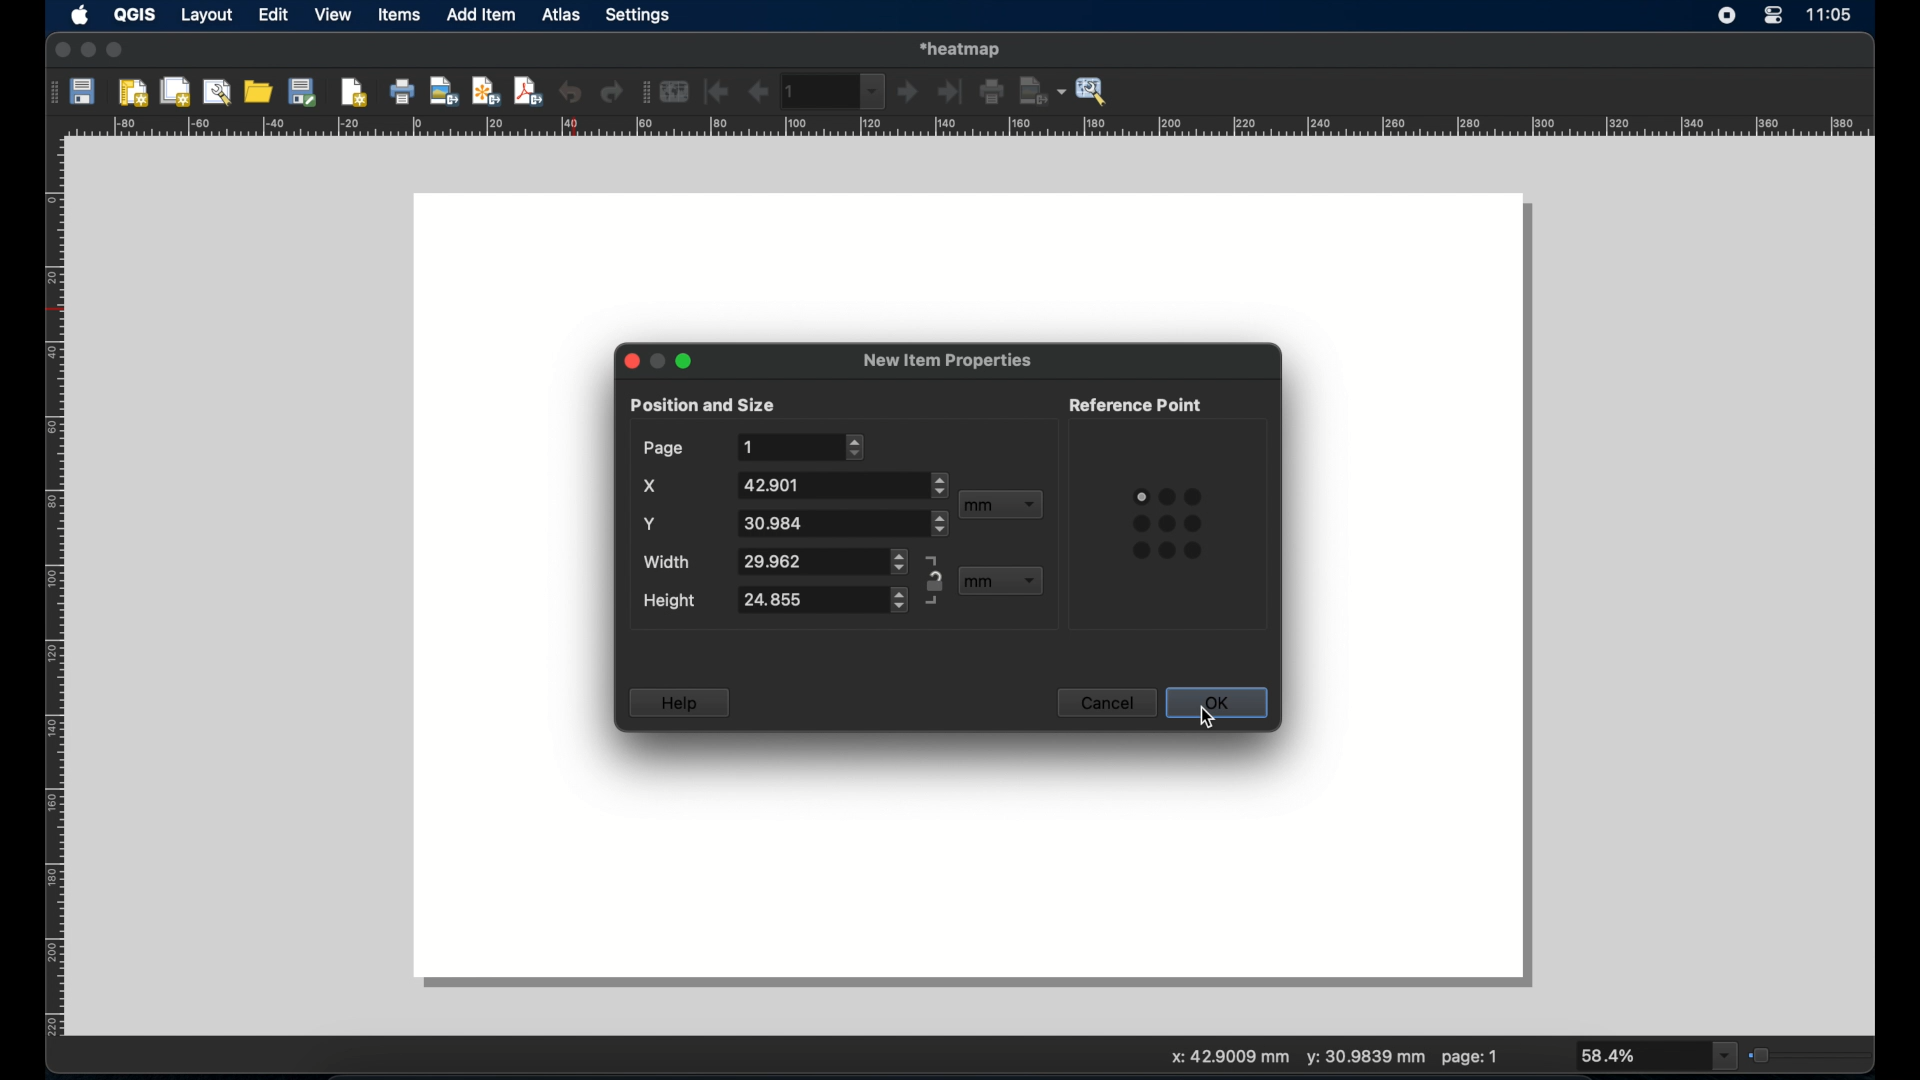 Image resolution: width=1920 pixels, height=1080 pixels. What do you see at coordinates (948, 361) in the screenshot?
I see `new item properties` at bounding box center [948, 361].